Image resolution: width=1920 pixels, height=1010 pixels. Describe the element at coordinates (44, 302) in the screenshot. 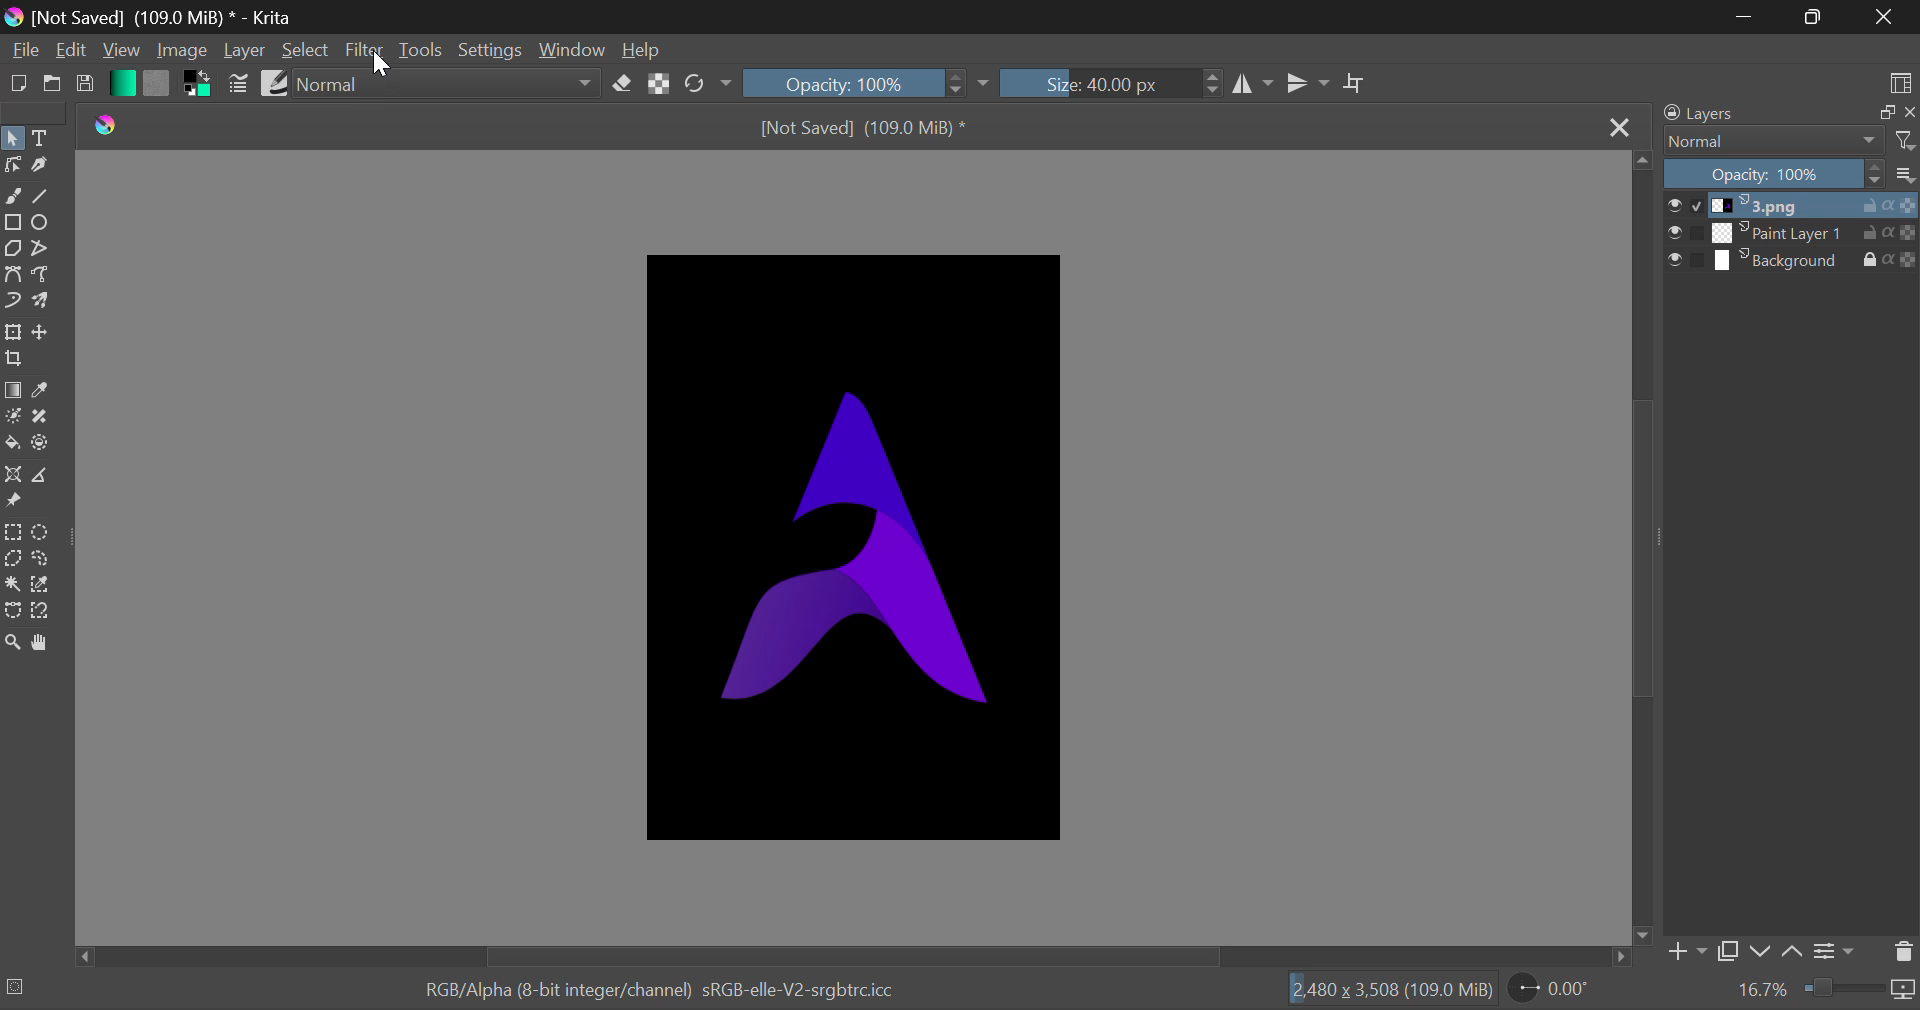

I see `Multibrush` at that location.